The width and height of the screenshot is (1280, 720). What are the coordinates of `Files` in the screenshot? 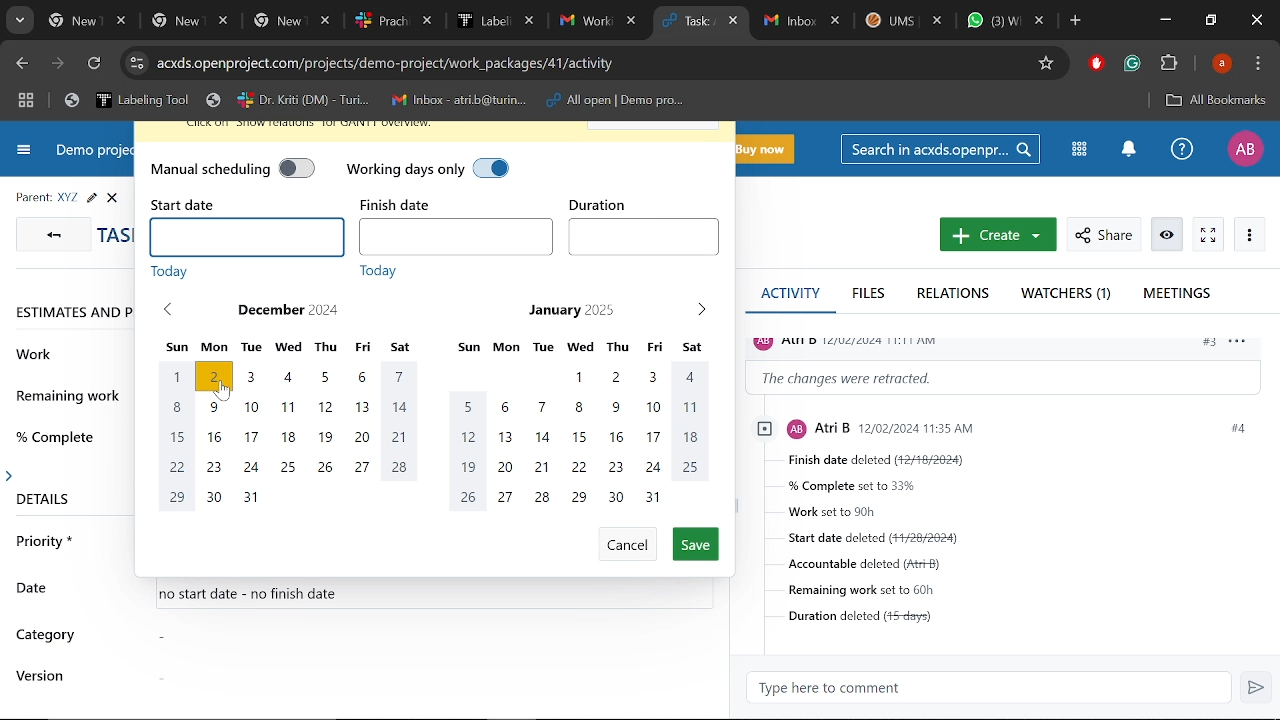 It's located at (870, 294).